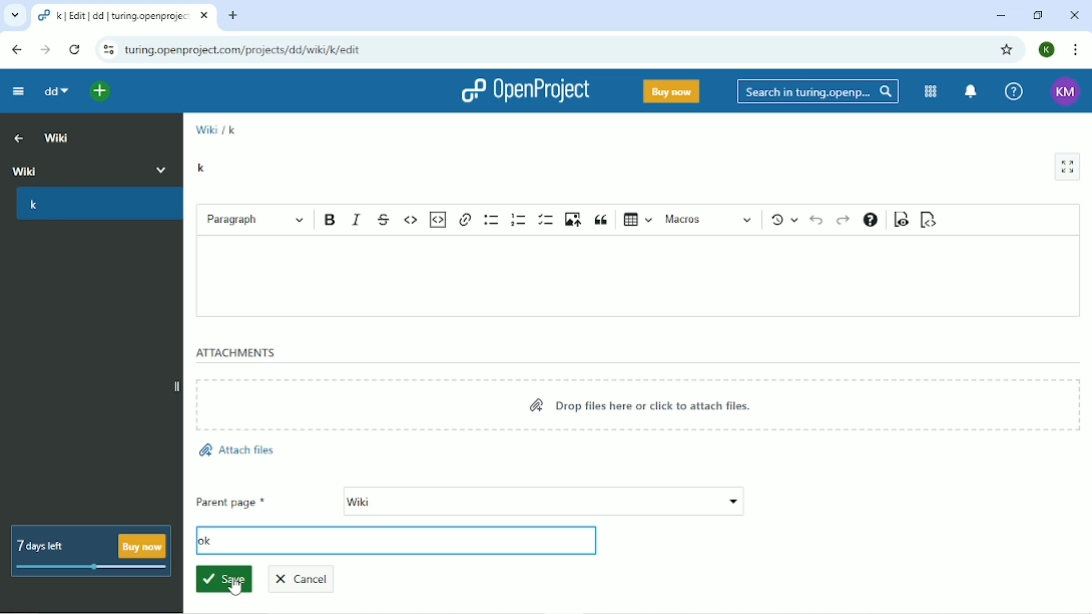  I want to click on Search in turing.openp, so click(816, 92).